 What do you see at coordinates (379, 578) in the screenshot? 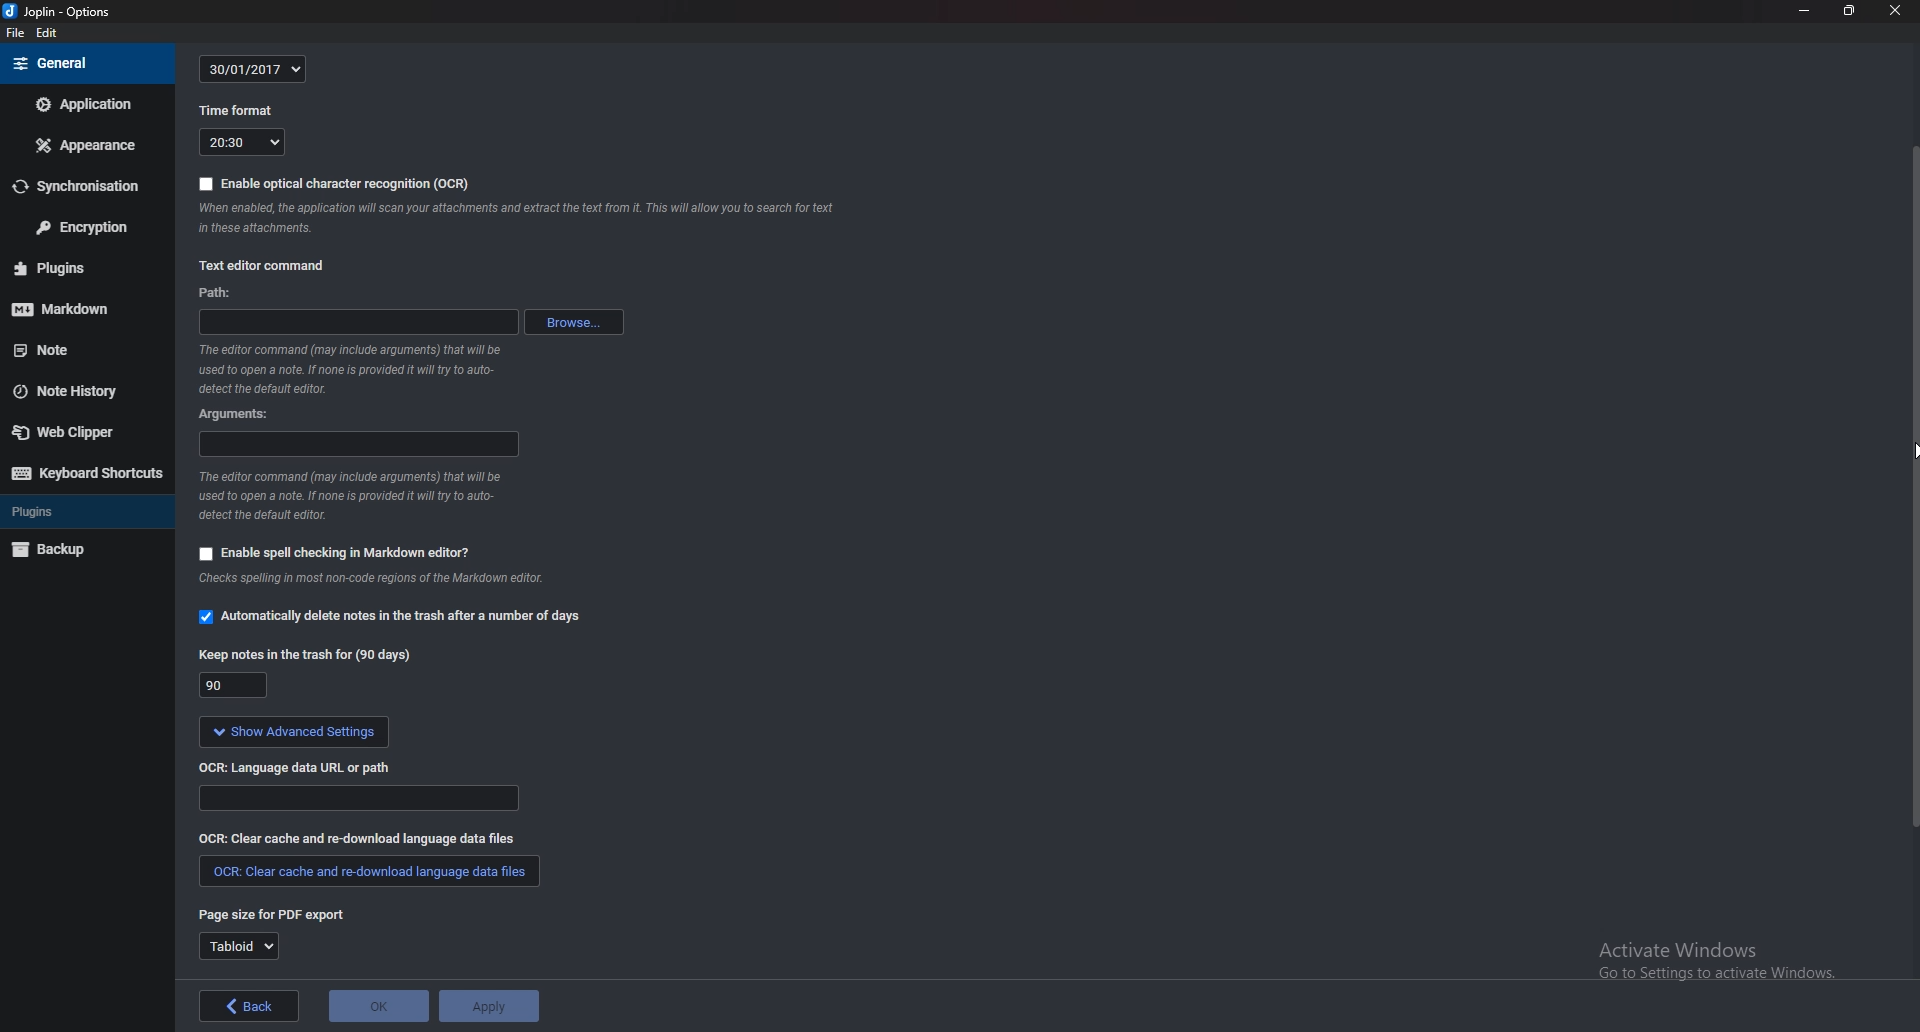
I see `info` at bounding box center [379, 578].